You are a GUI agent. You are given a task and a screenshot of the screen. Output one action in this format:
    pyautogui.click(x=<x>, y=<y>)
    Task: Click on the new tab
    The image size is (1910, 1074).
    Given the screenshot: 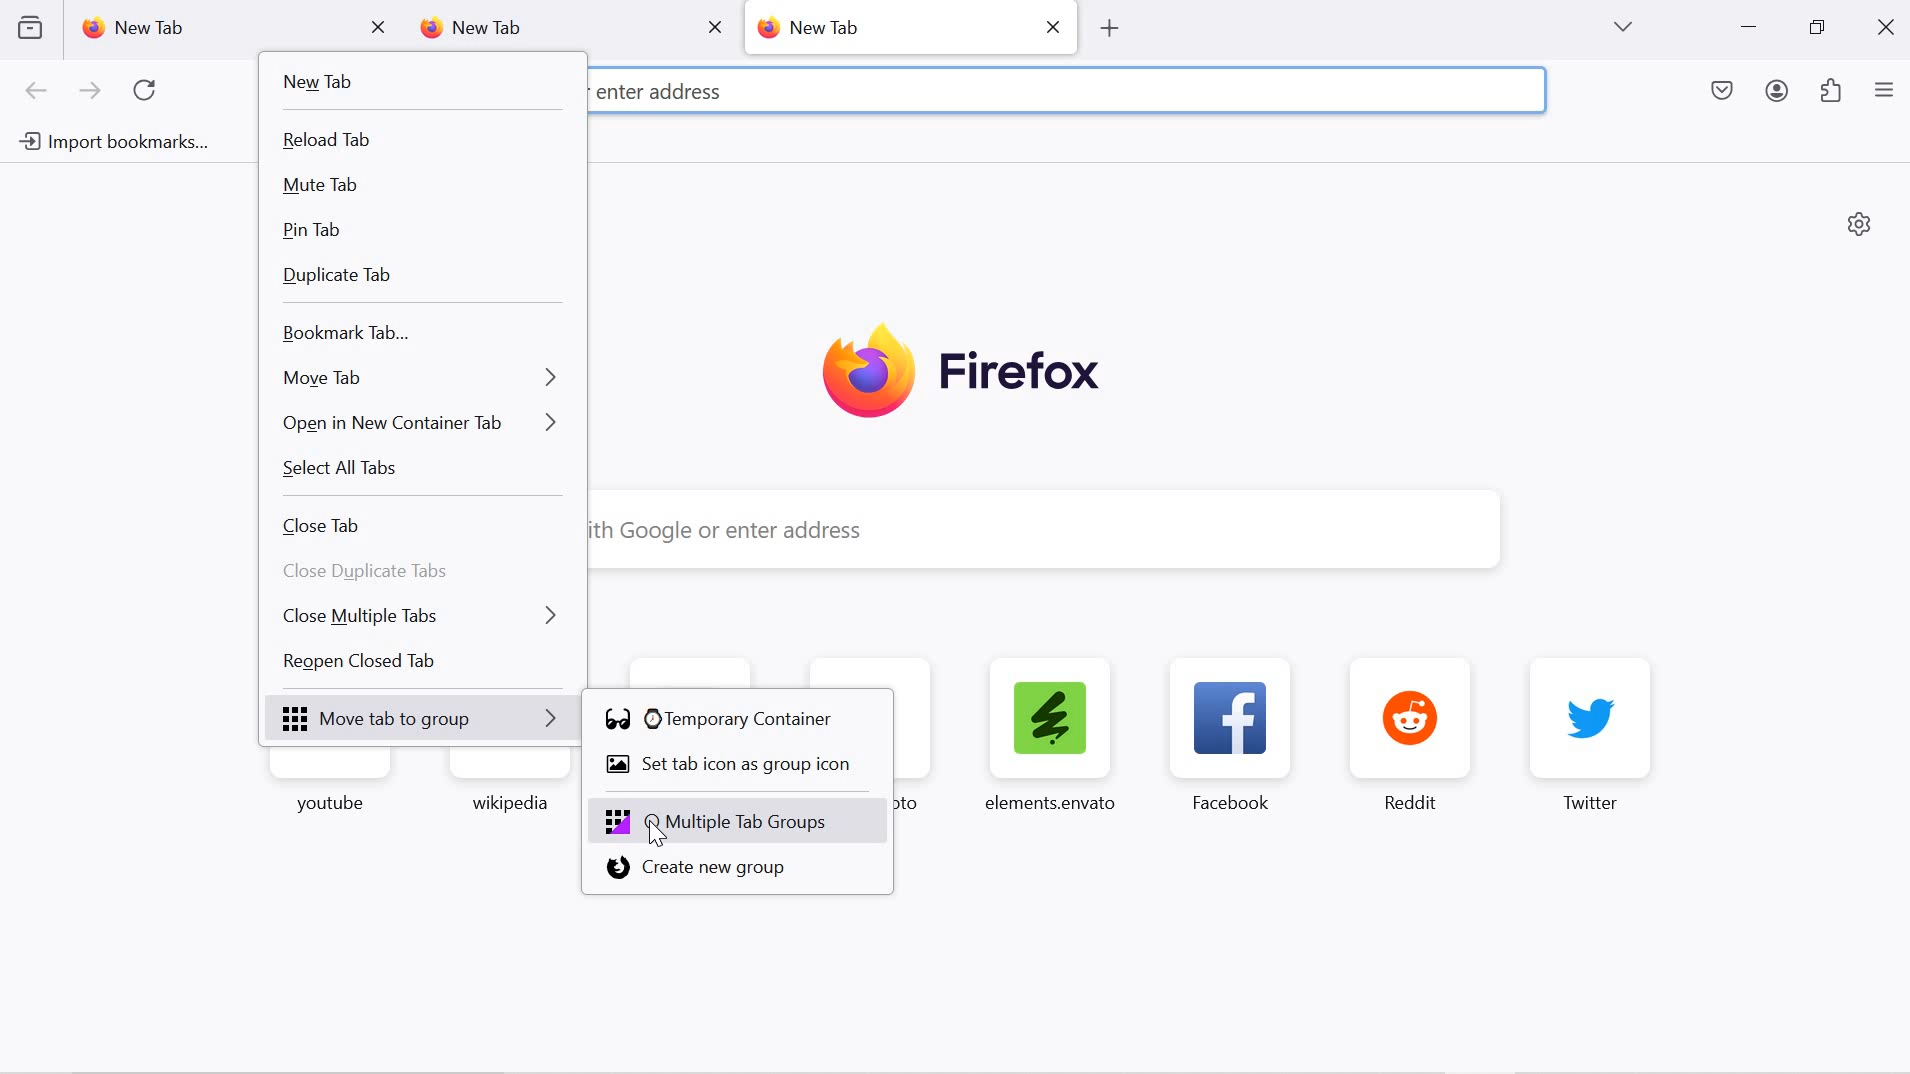 What is the action you would take?
    pyautogui.click(x=209, y=28)
    